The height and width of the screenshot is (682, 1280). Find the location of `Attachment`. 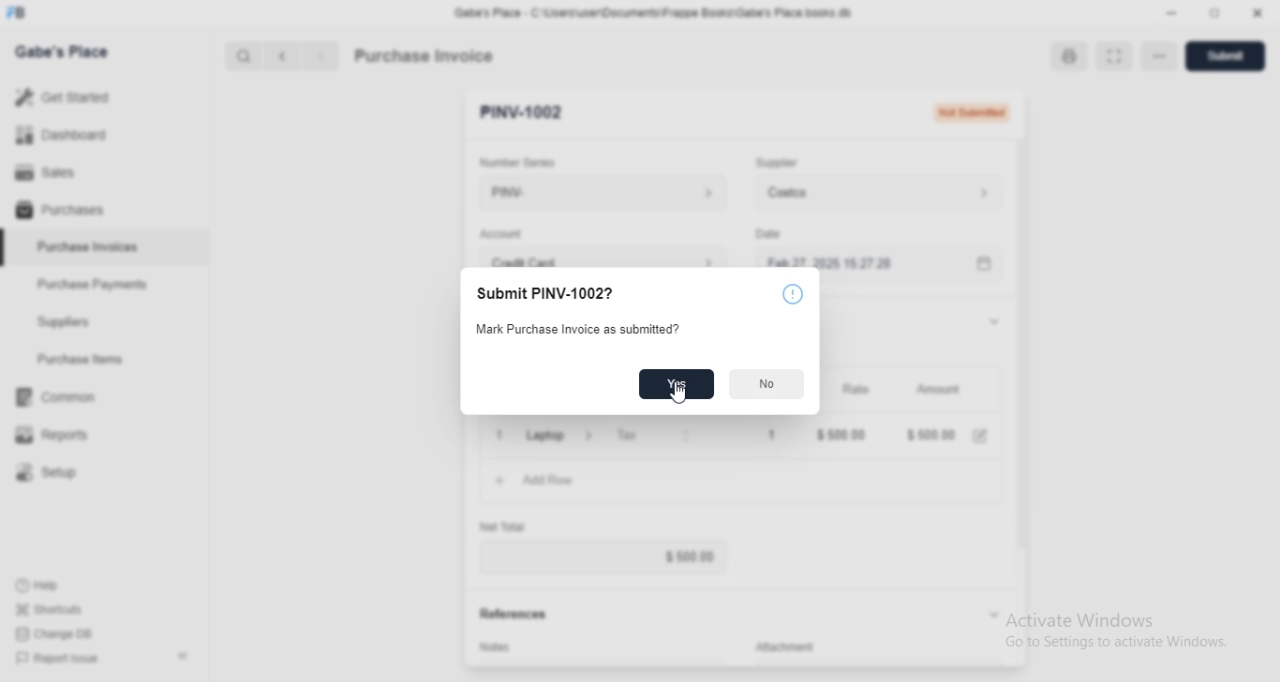

Attachment is located at coordinates (785, 646).